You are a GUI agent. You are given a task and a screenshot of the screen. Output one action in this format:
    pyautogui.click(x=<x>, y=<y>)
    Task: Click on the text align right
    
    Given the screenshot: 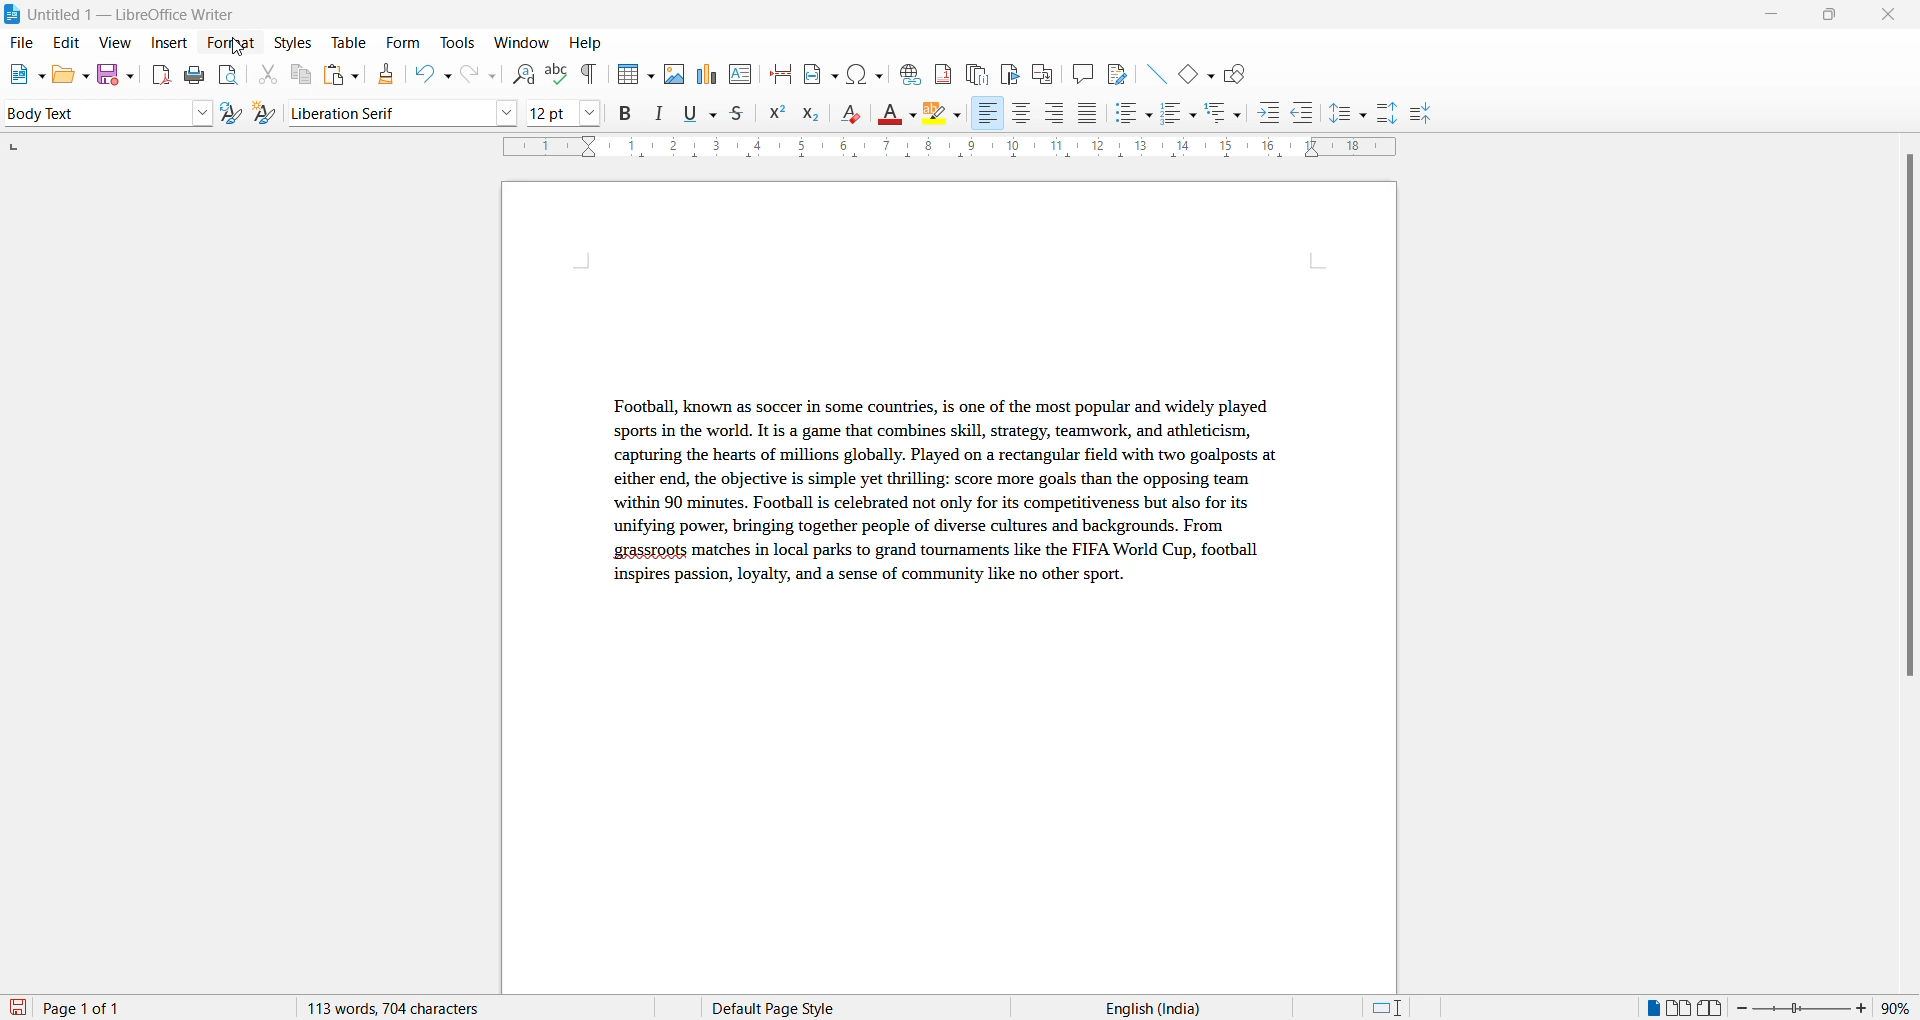 What is the action you would take?
    pyautogui.click(x=1058, y=114)
    